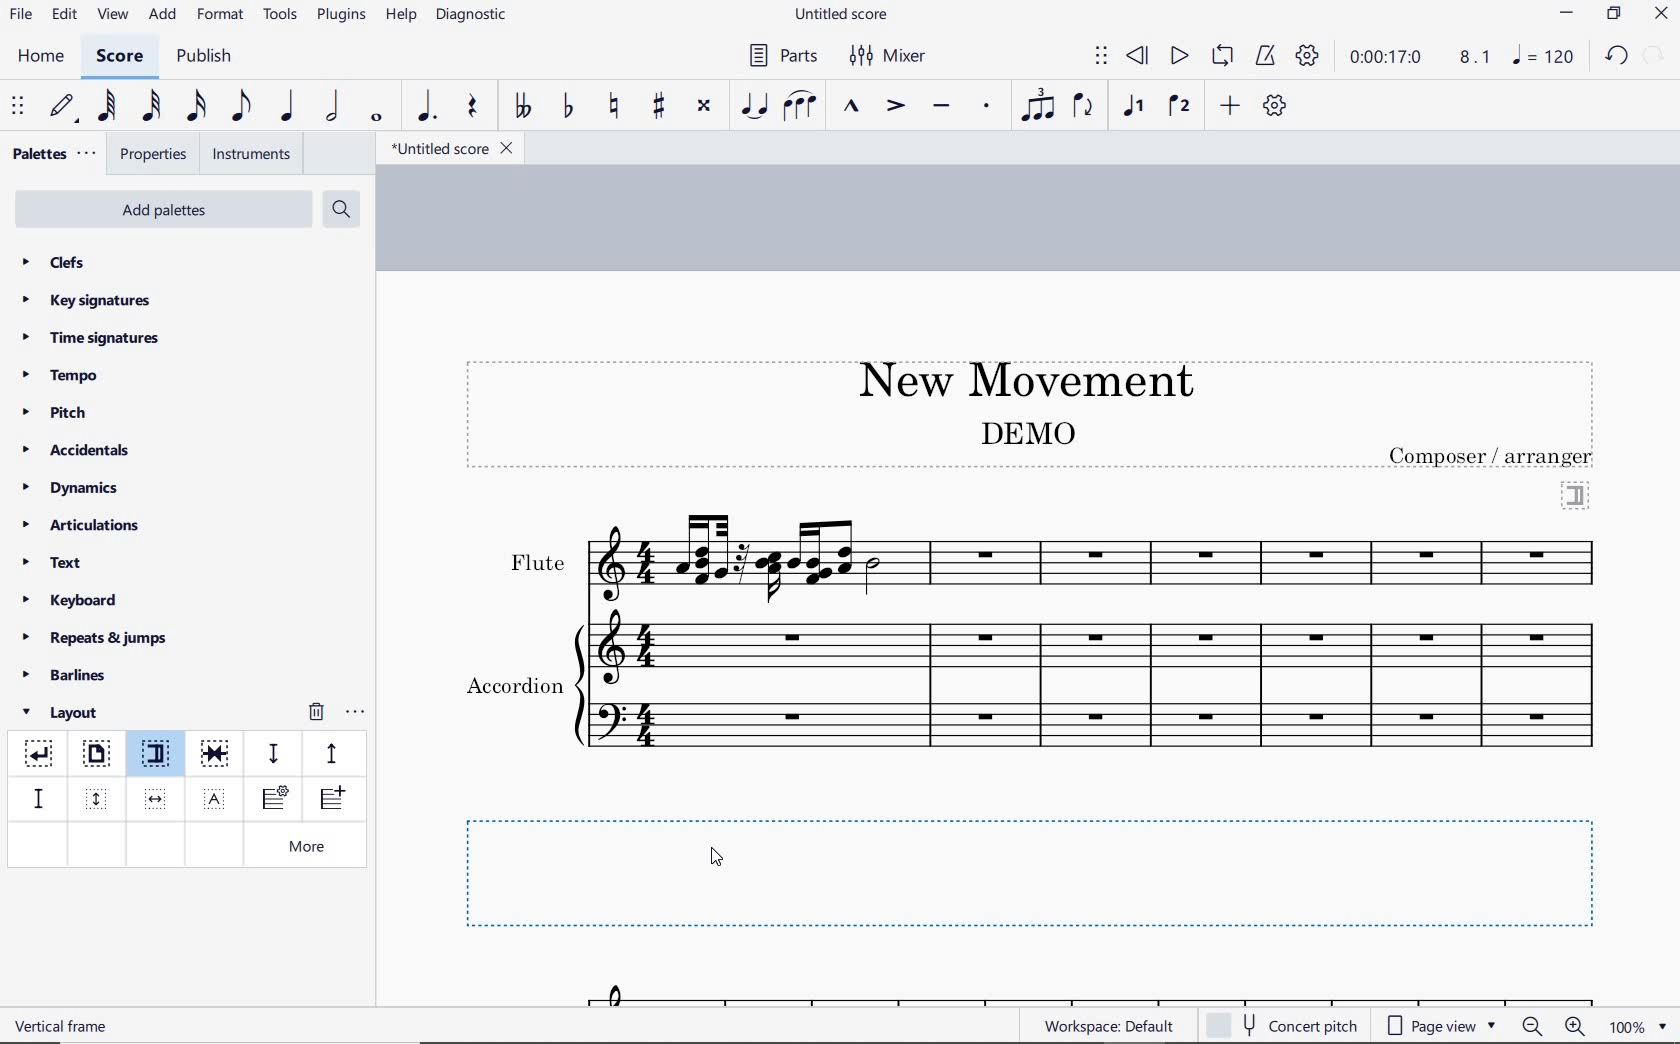 This screenshot has height=1044, width=1680. I want to click on default (step time), so click(64, 107).